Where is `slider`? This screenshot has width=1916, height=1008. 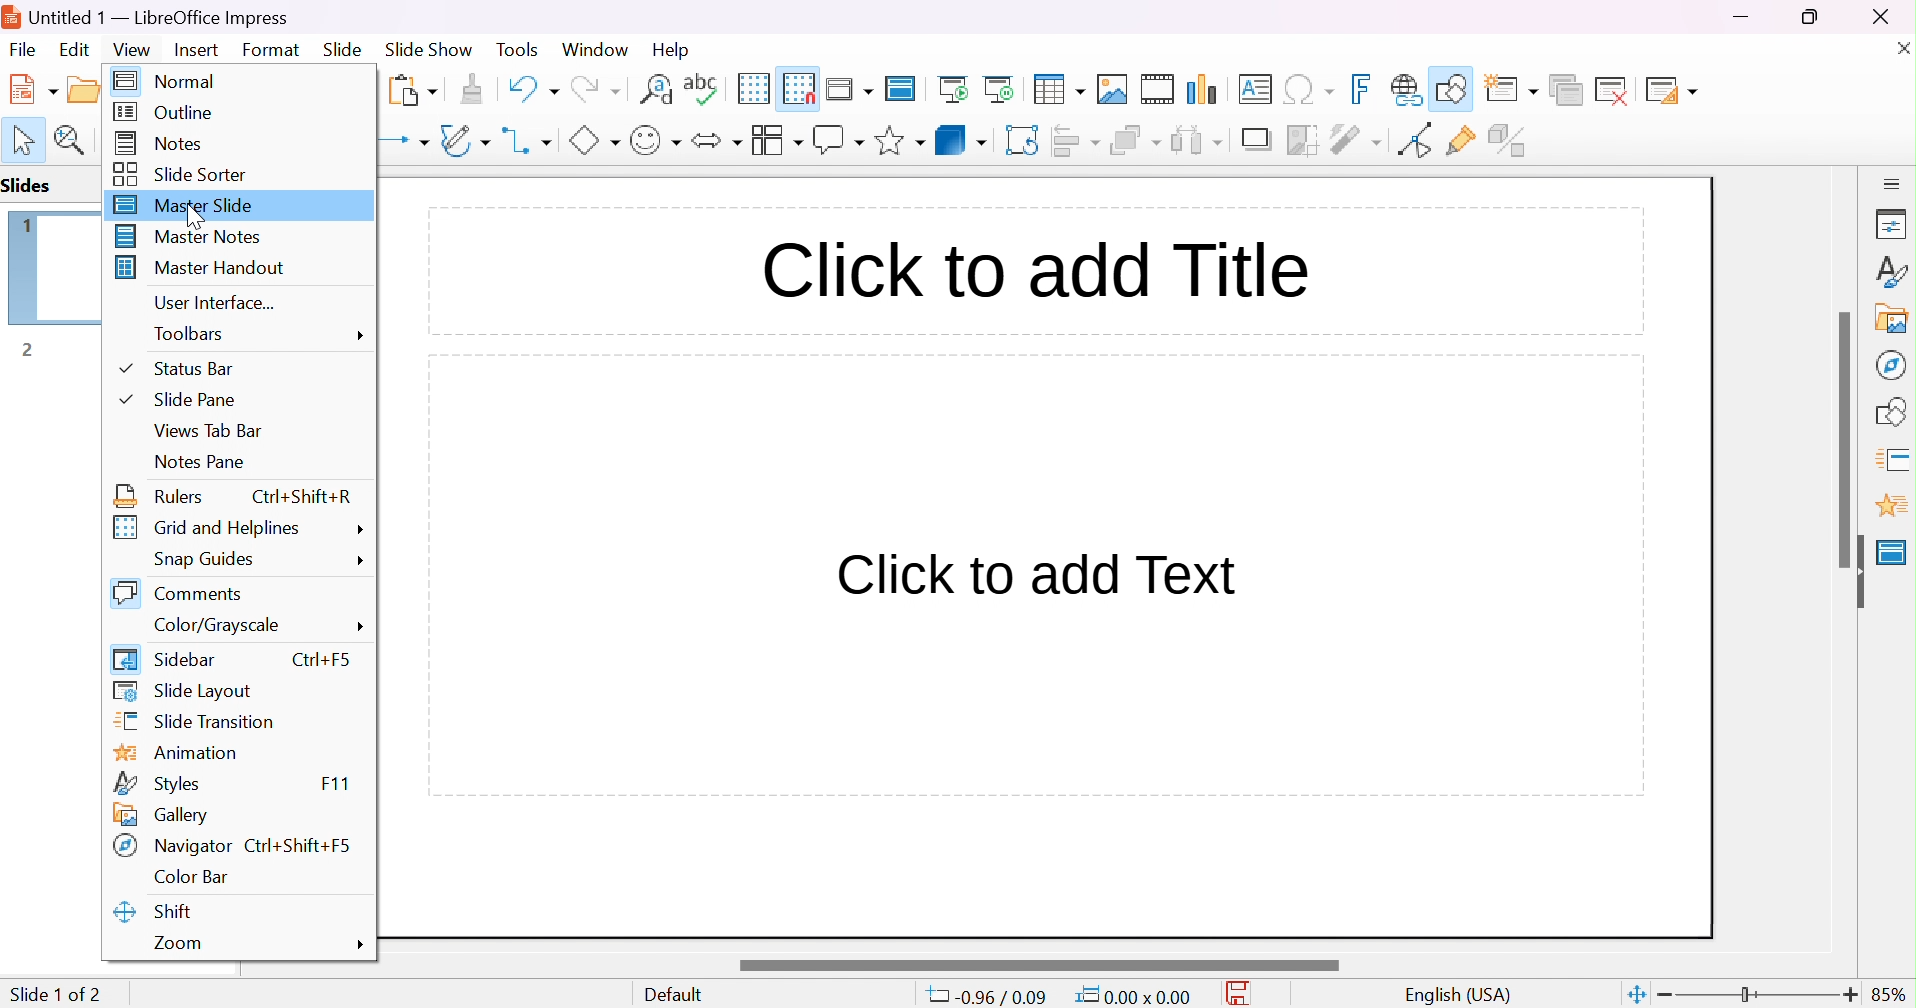
slider is located at coordinates (1037, 965).